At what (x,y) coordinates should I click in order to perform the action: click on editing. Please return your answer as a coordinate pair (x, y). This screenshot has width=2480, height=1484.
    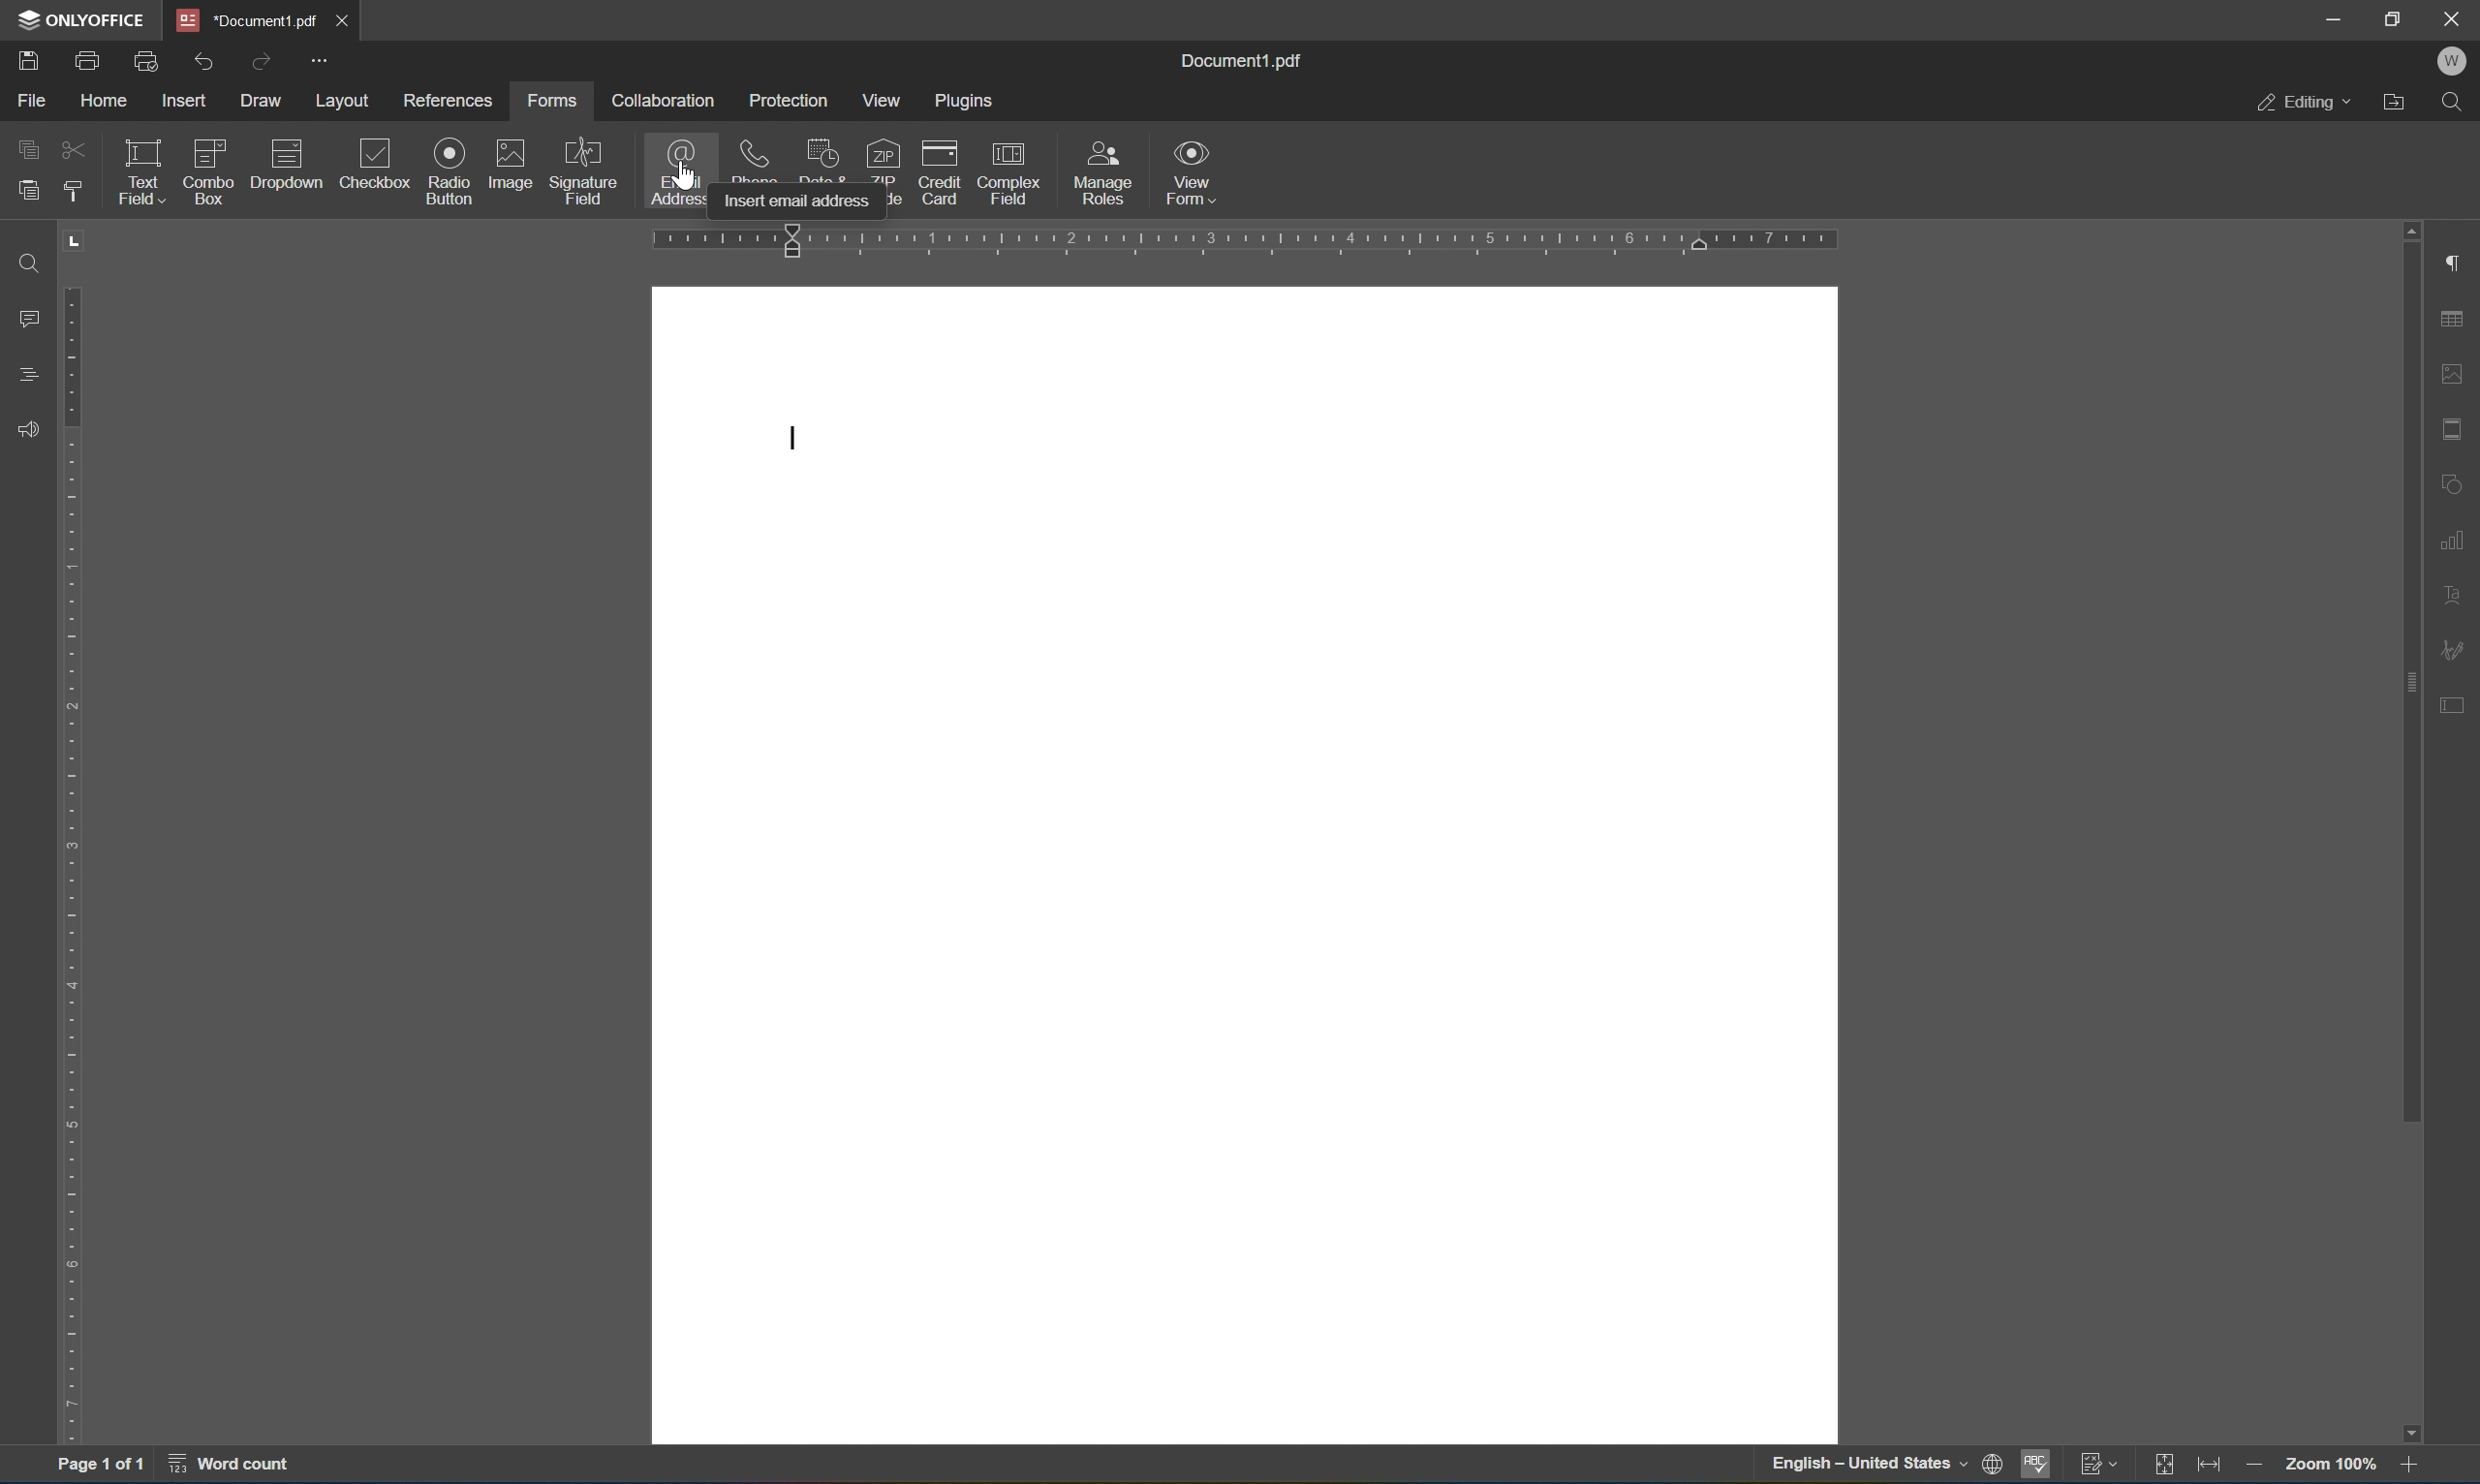
    Looking at the image, I should click on (2302, 103).